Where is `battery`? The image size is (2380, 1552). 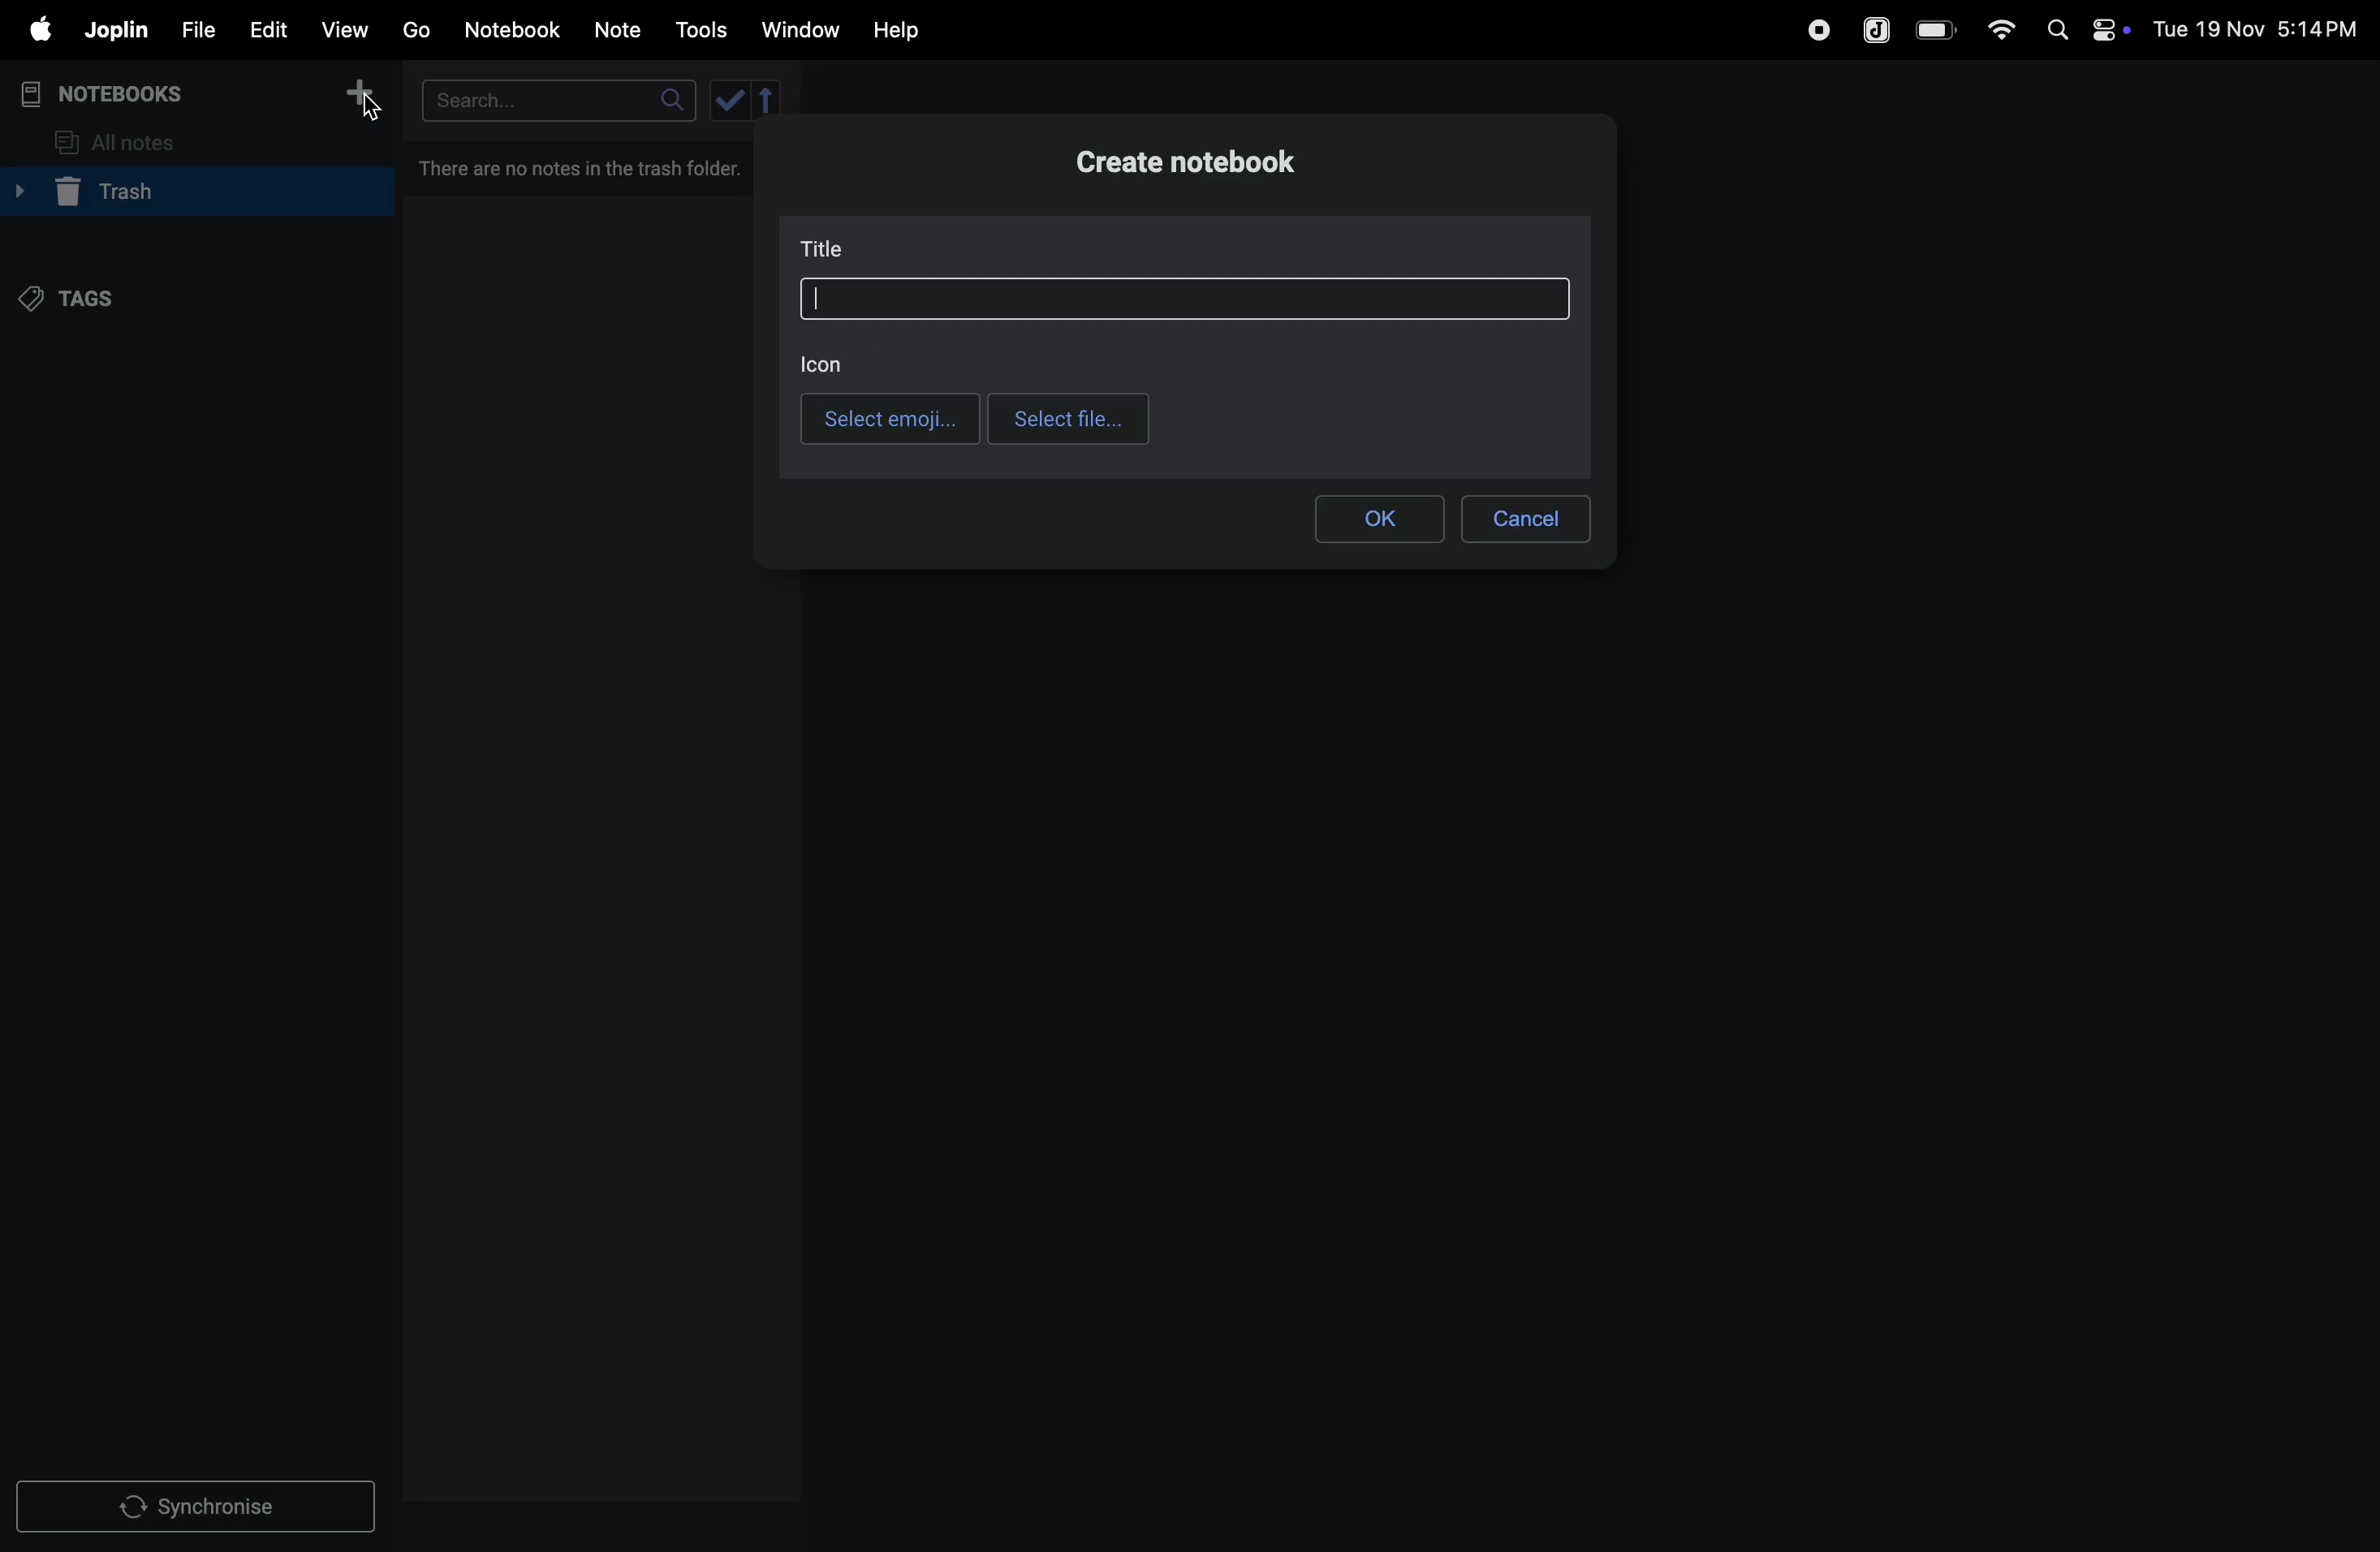 battery is located at coordinates (1937, 30).